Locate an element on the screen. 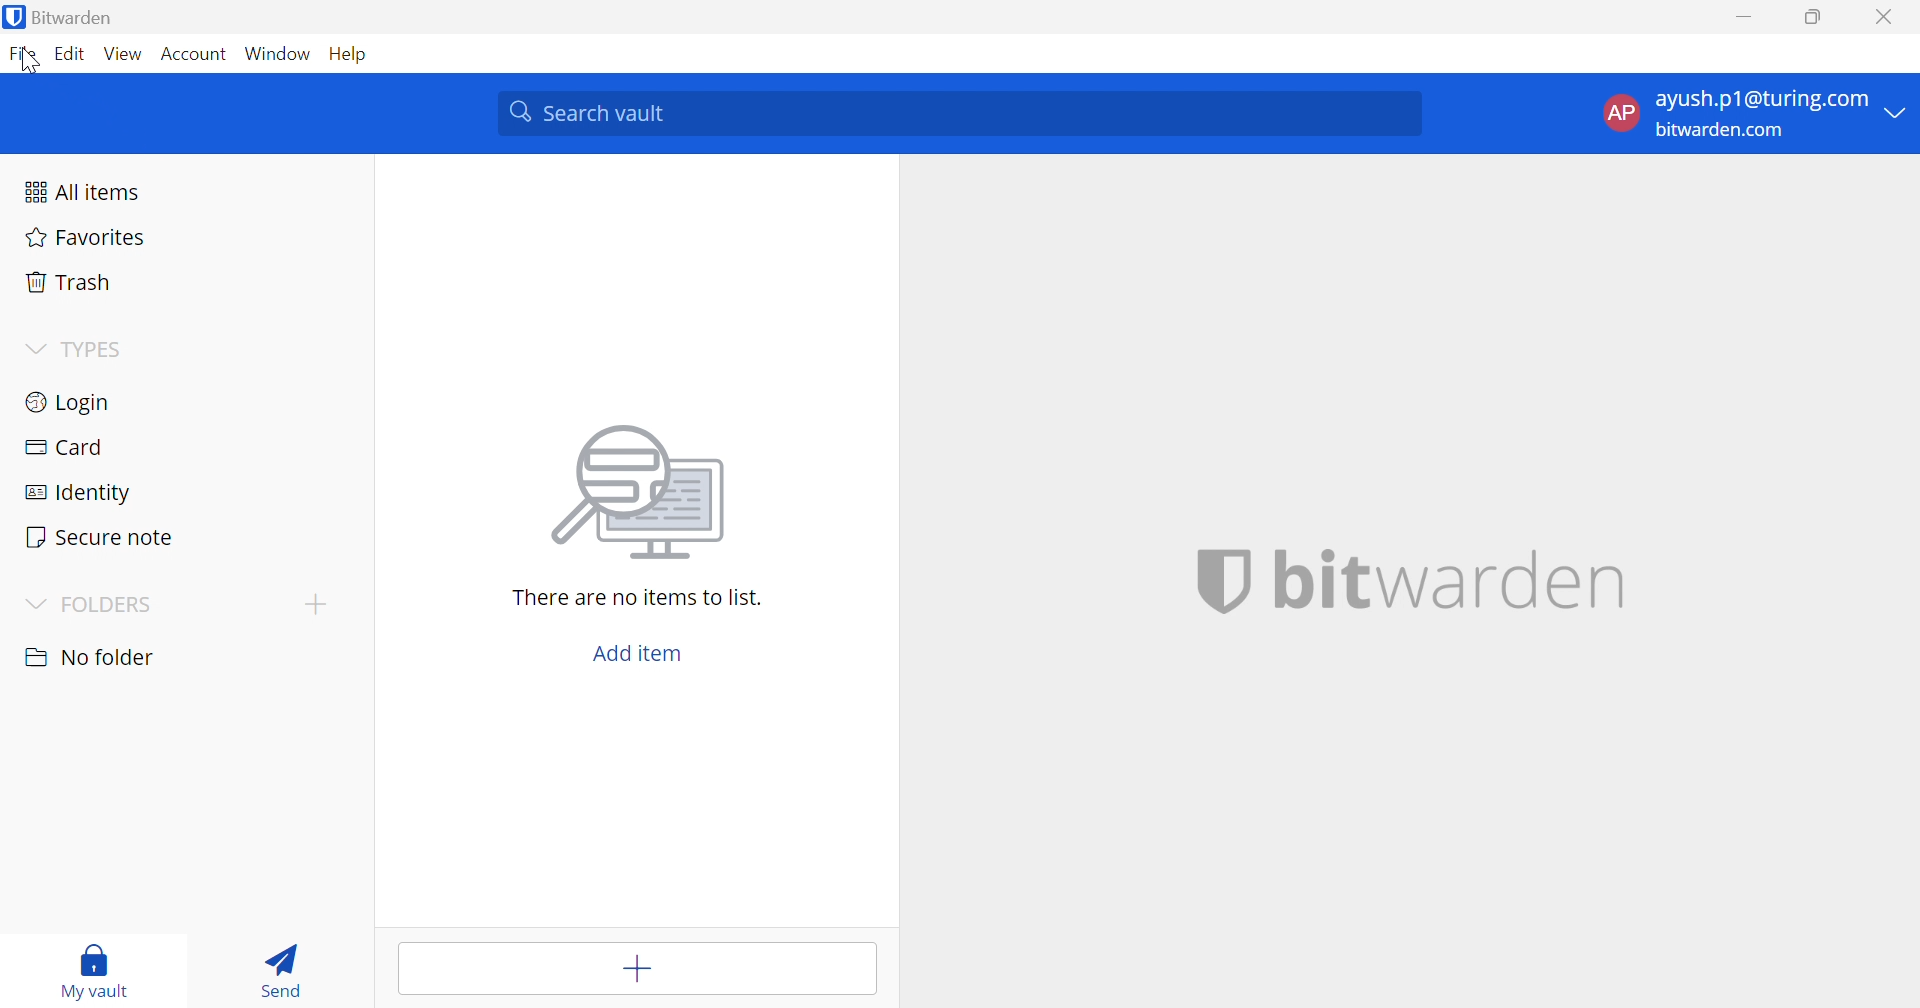  Help is located at coordinates (350, 53).